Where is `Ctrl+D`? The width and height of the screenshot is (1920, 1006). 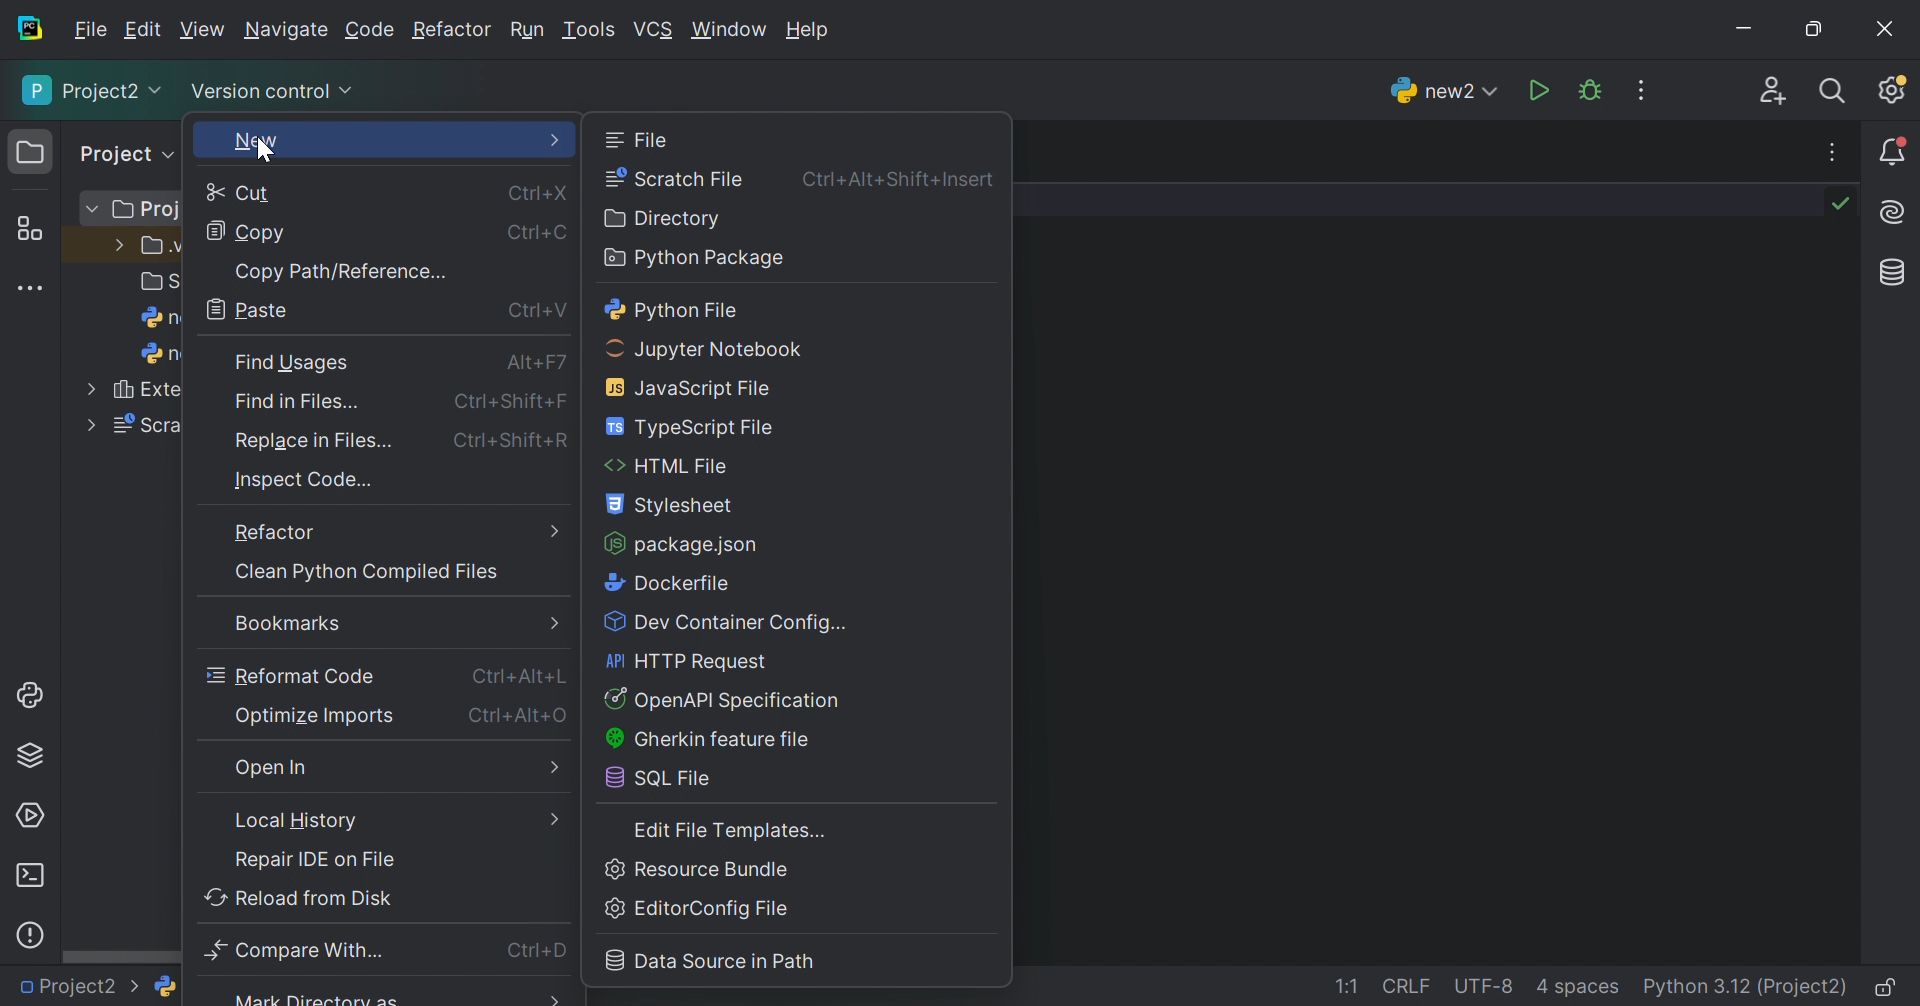 Ctrl+D is located at coordinates (537, 949).